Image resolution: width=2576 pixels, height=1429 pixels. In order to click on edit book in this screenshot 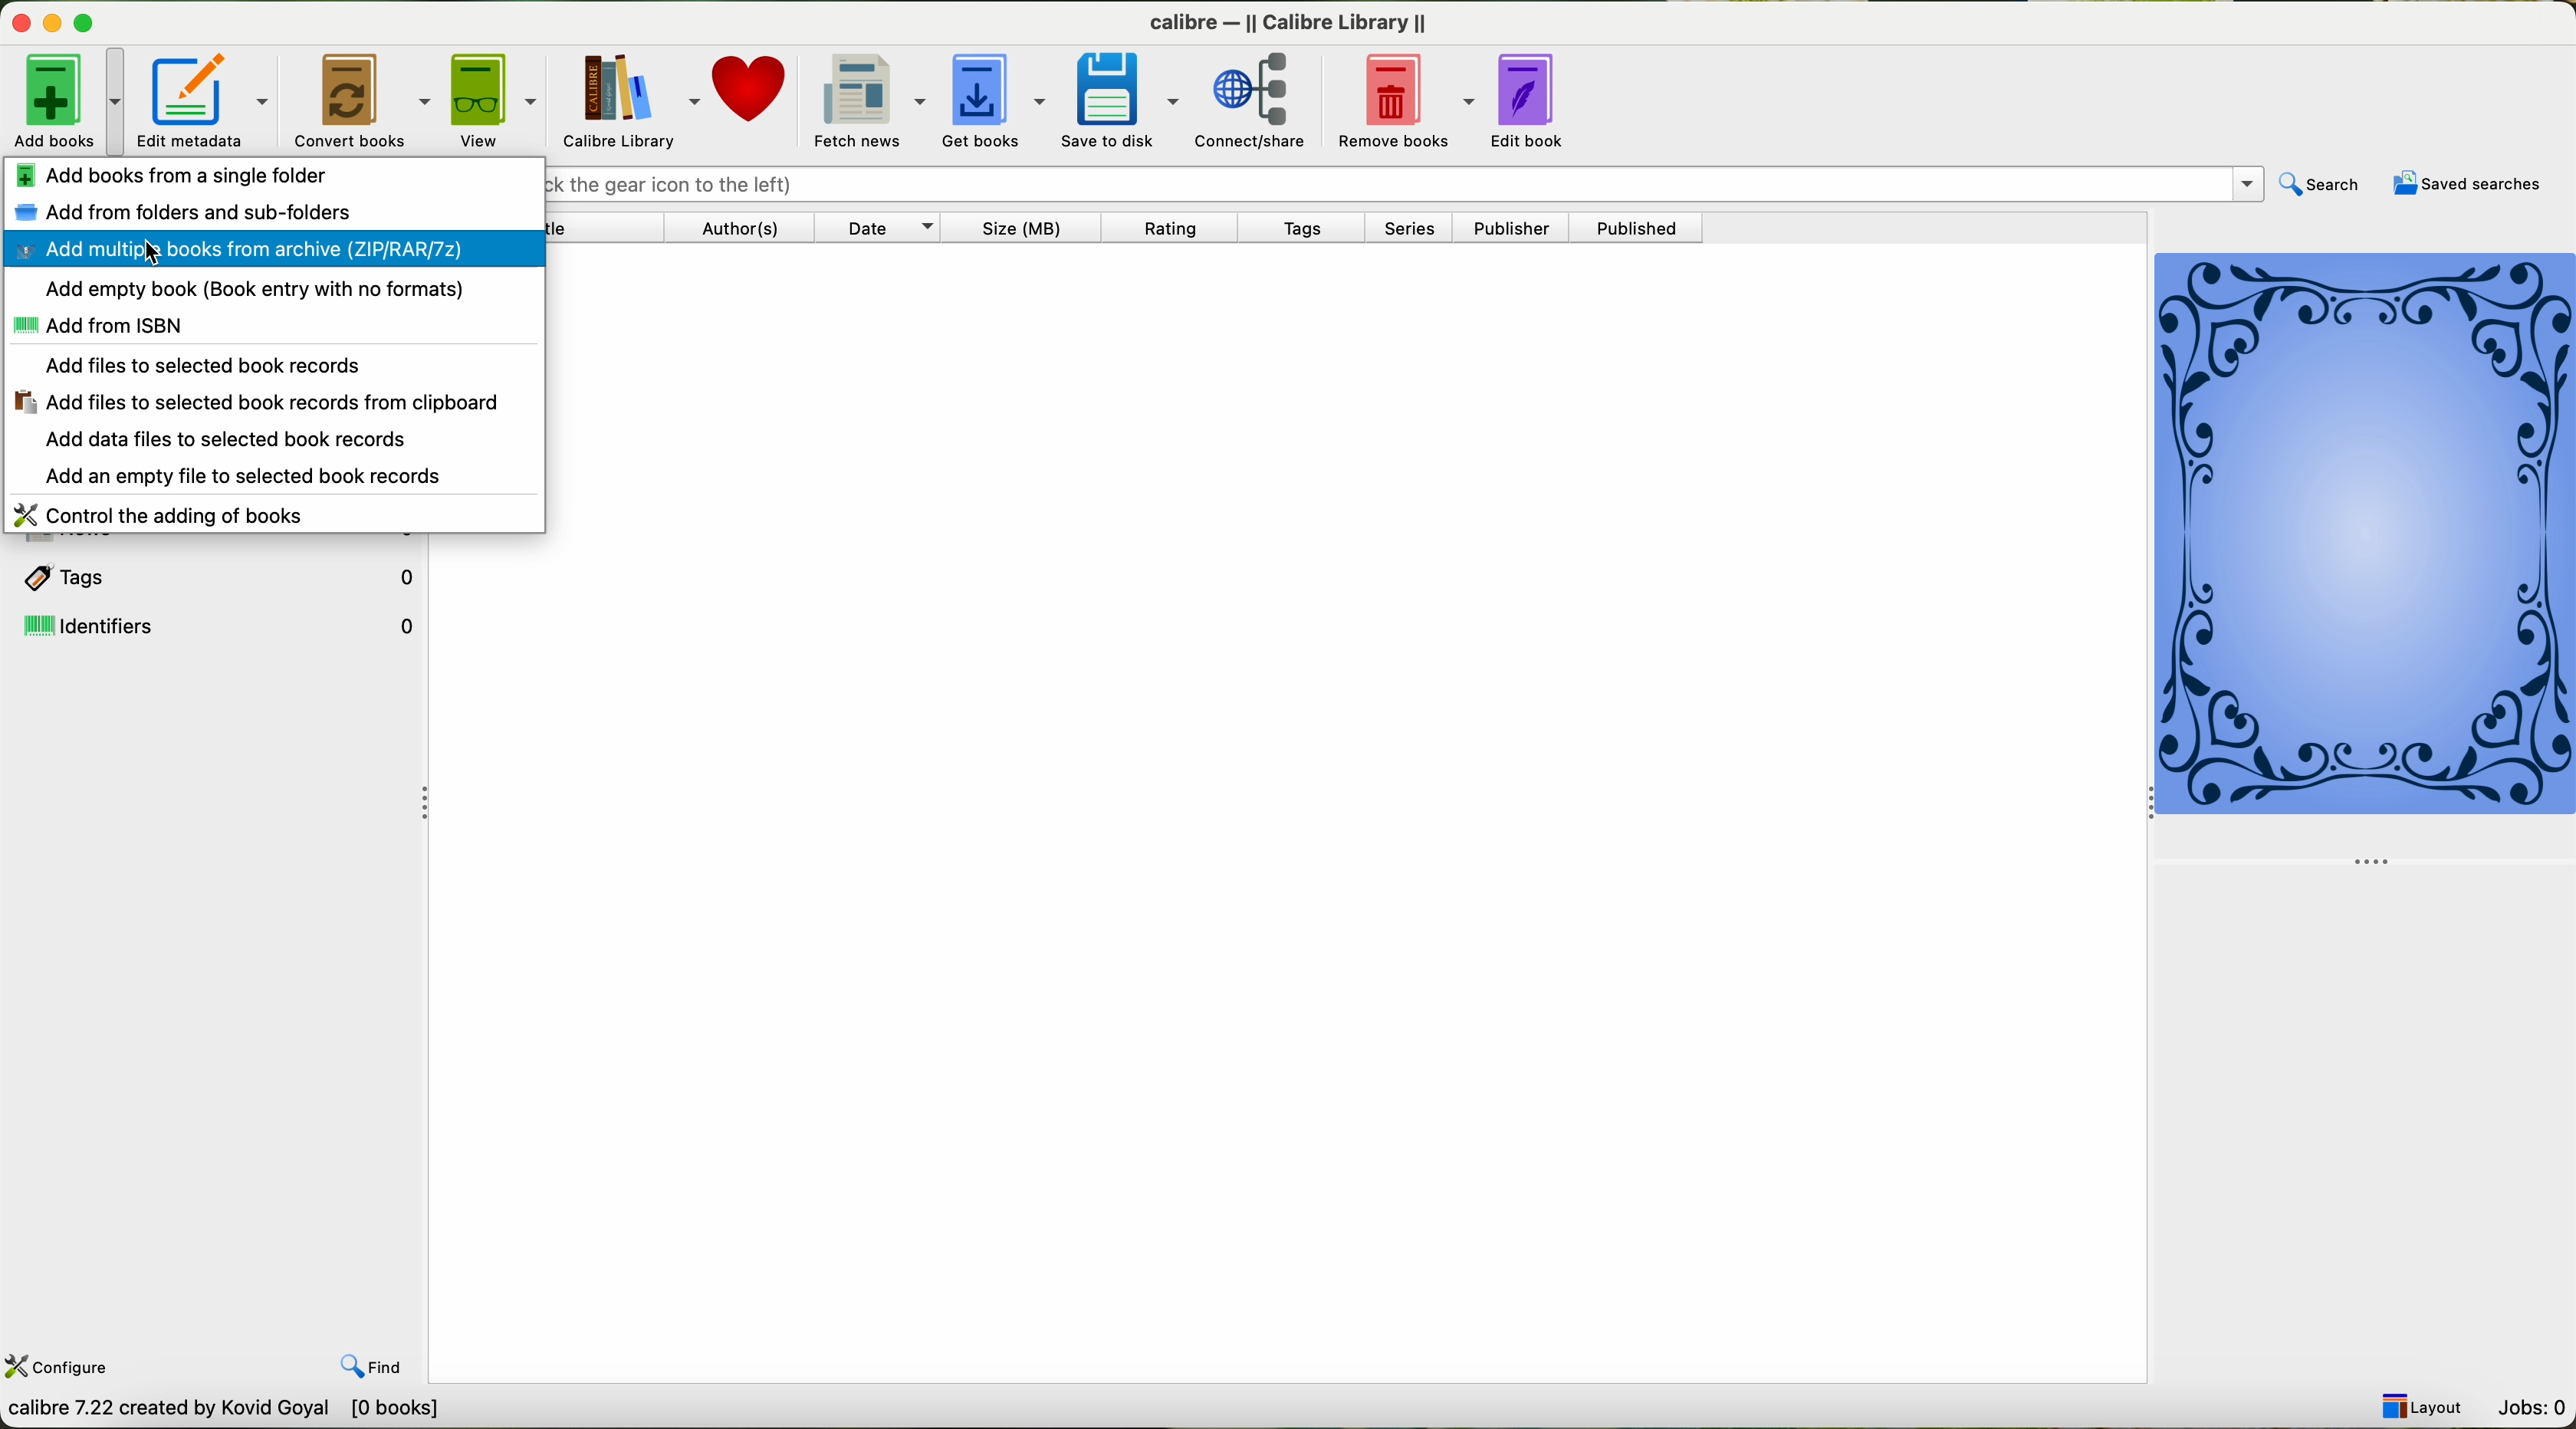, I will do `click(1536, 104)`.